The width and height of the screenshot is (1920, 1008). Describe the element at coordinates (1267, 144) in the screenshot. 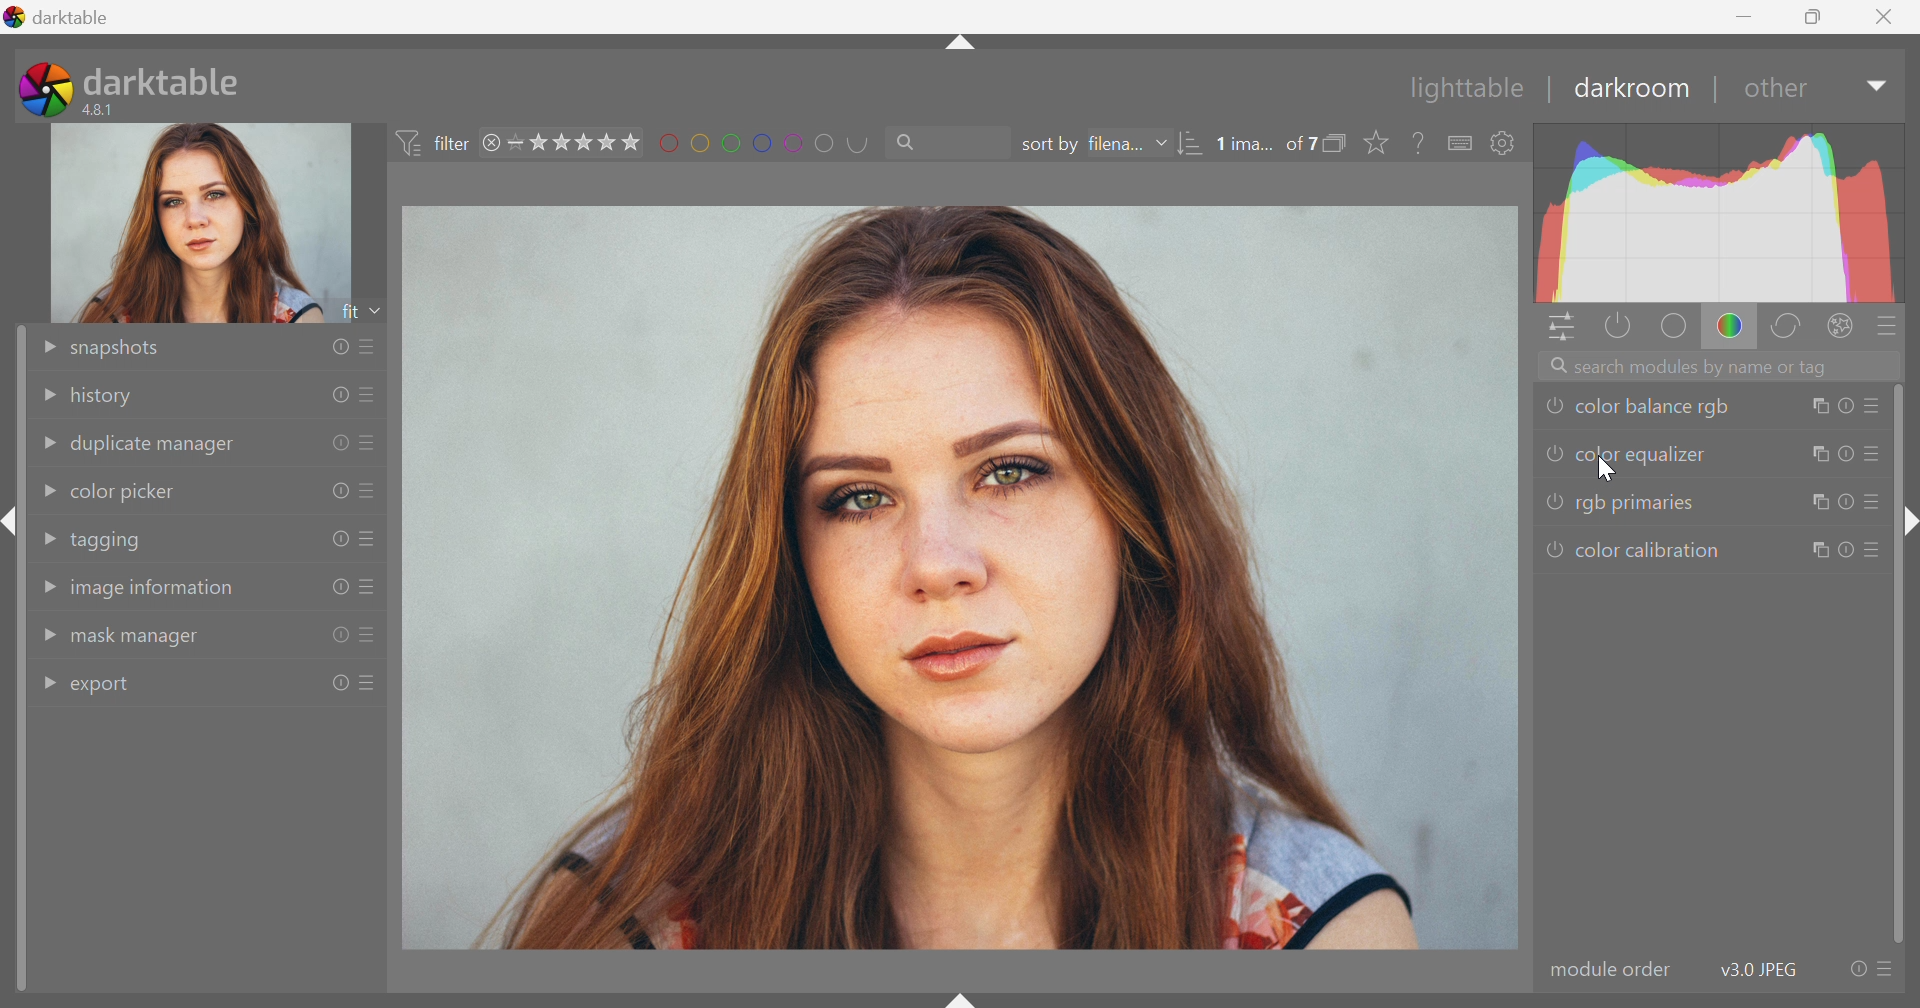

I see `1 ima... of 7` at that location.